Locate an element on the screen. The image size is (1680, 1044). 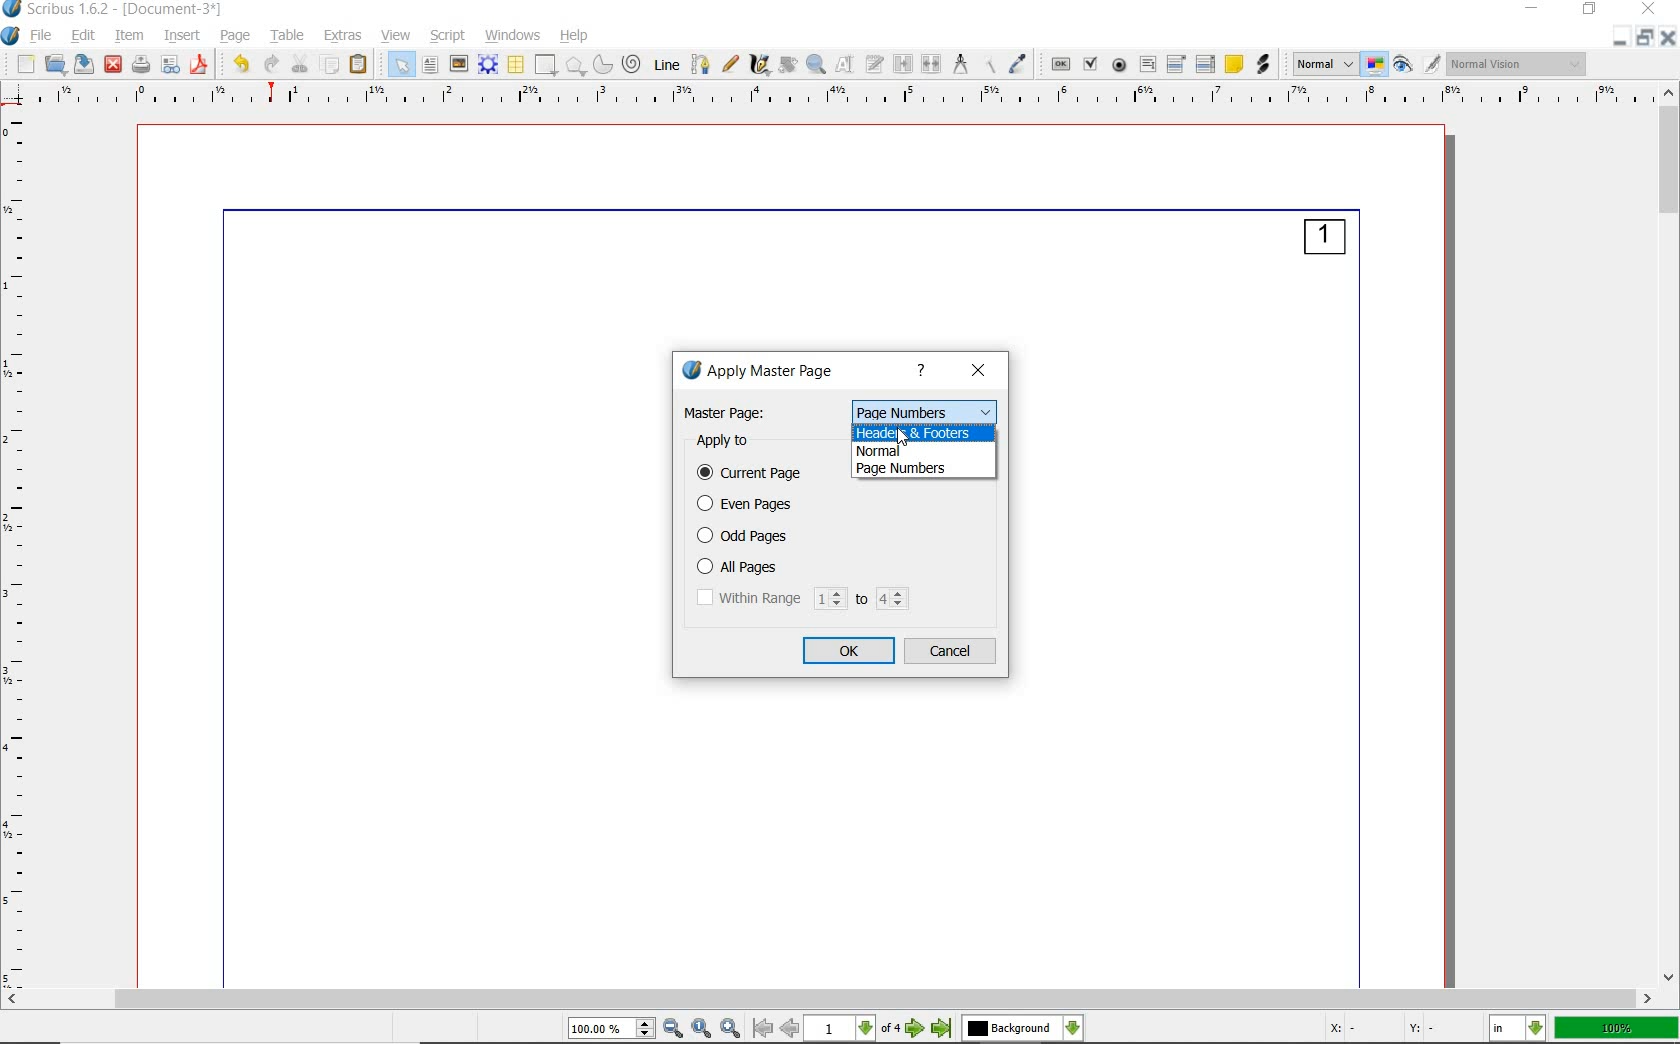
text frame is located at coordinates (429, 65).